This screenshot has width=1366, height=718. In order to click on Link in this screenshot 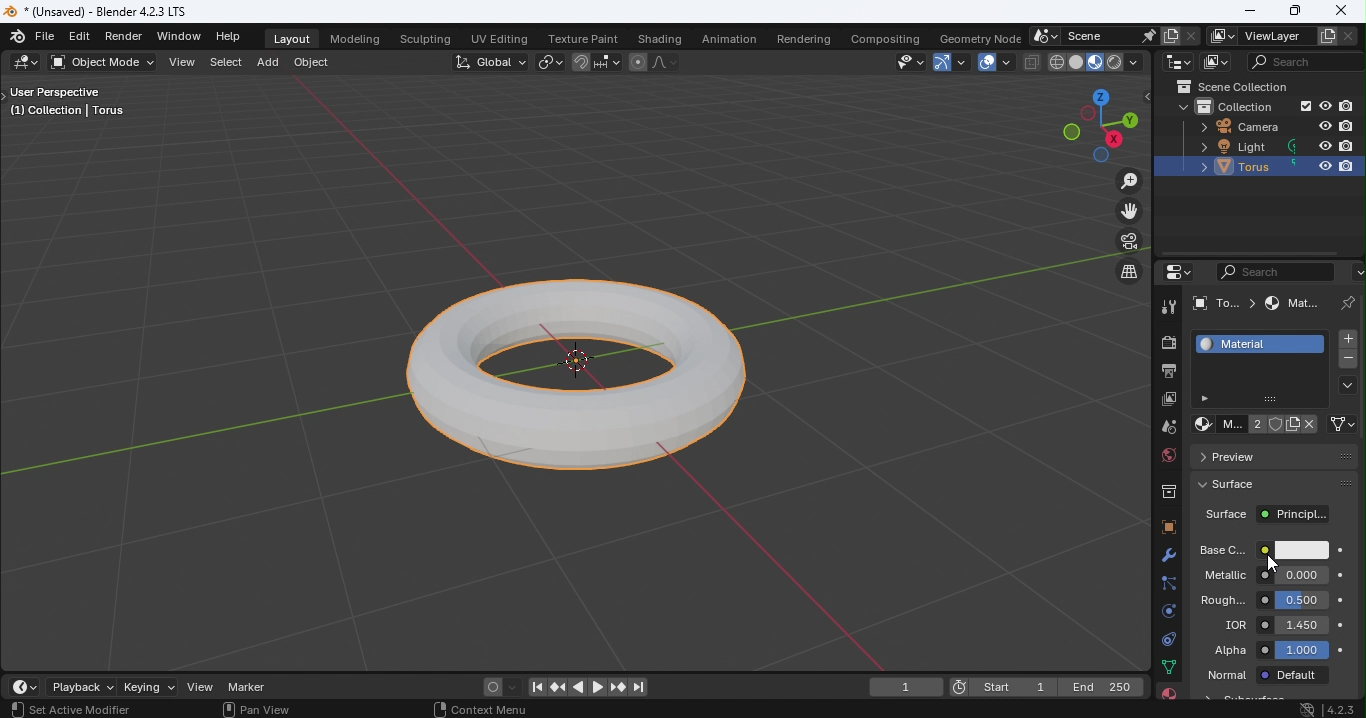, I will do `click(1340, 426)`.